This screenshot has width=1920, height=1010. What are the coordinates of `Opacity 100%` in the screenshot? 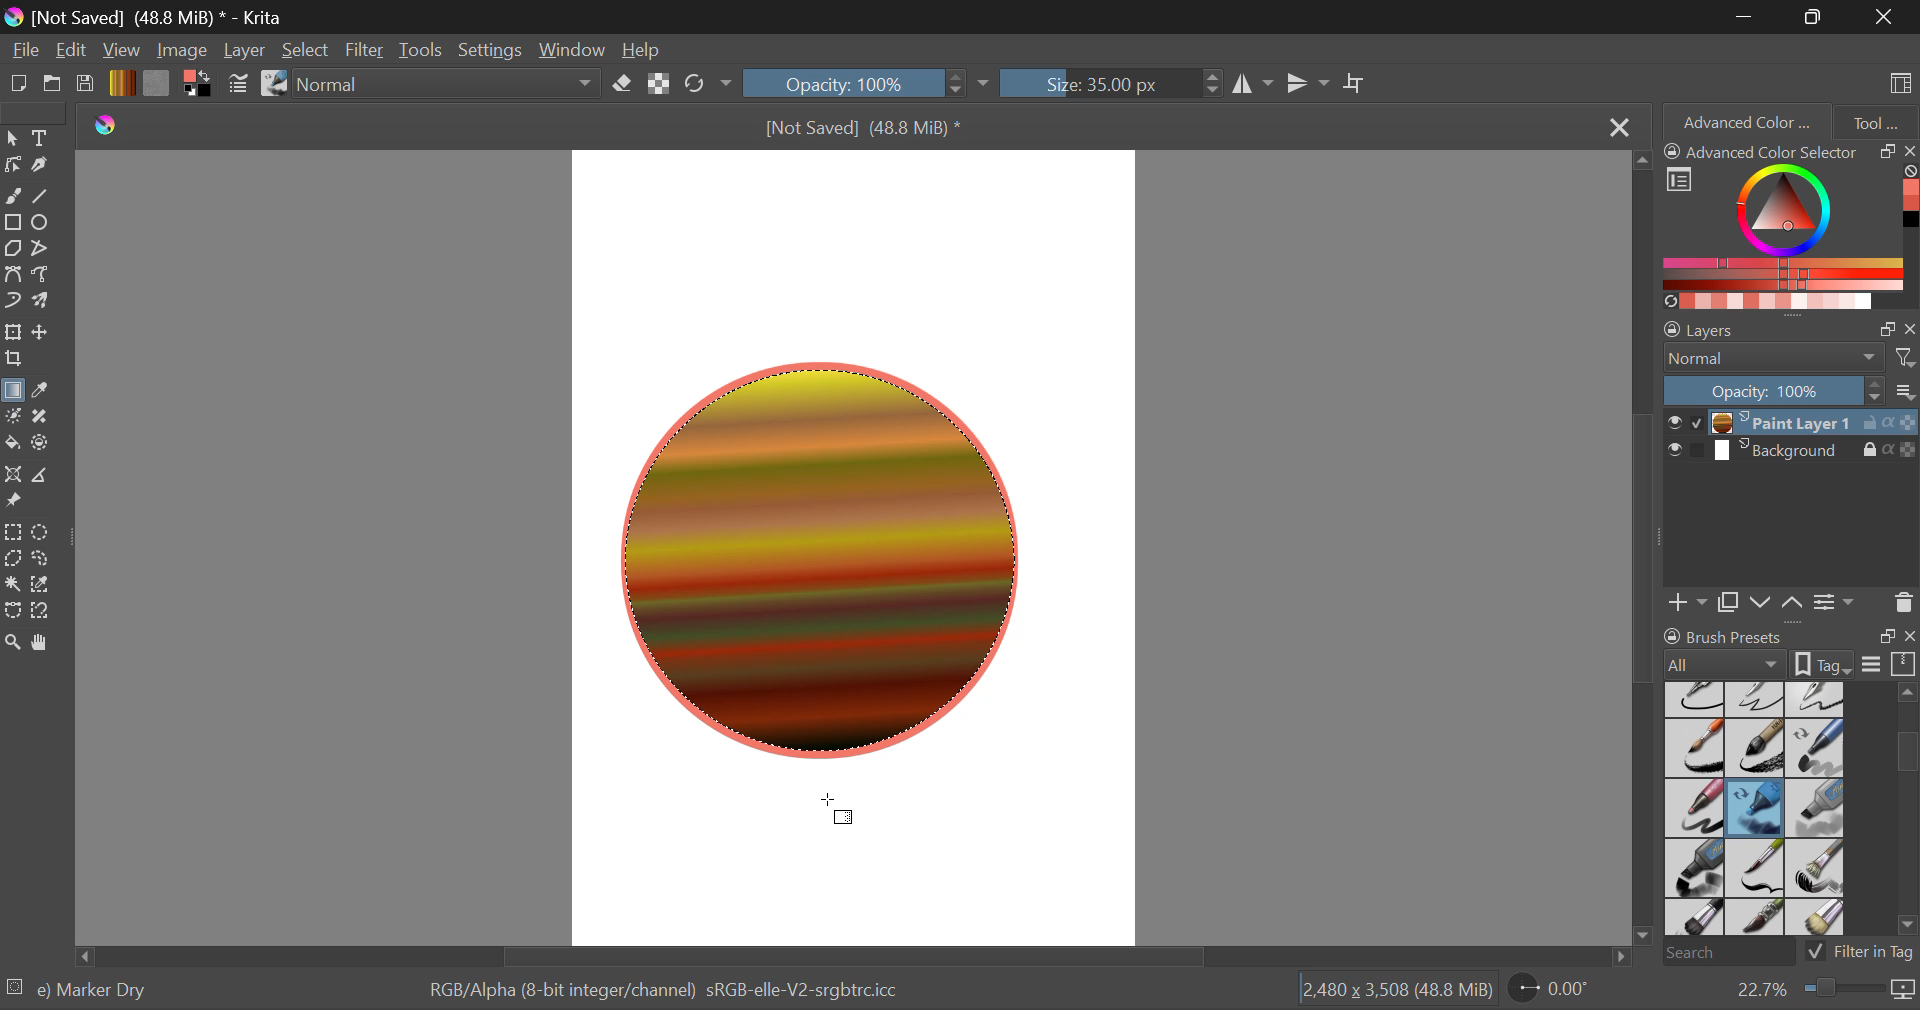 It's located at (857, 82).